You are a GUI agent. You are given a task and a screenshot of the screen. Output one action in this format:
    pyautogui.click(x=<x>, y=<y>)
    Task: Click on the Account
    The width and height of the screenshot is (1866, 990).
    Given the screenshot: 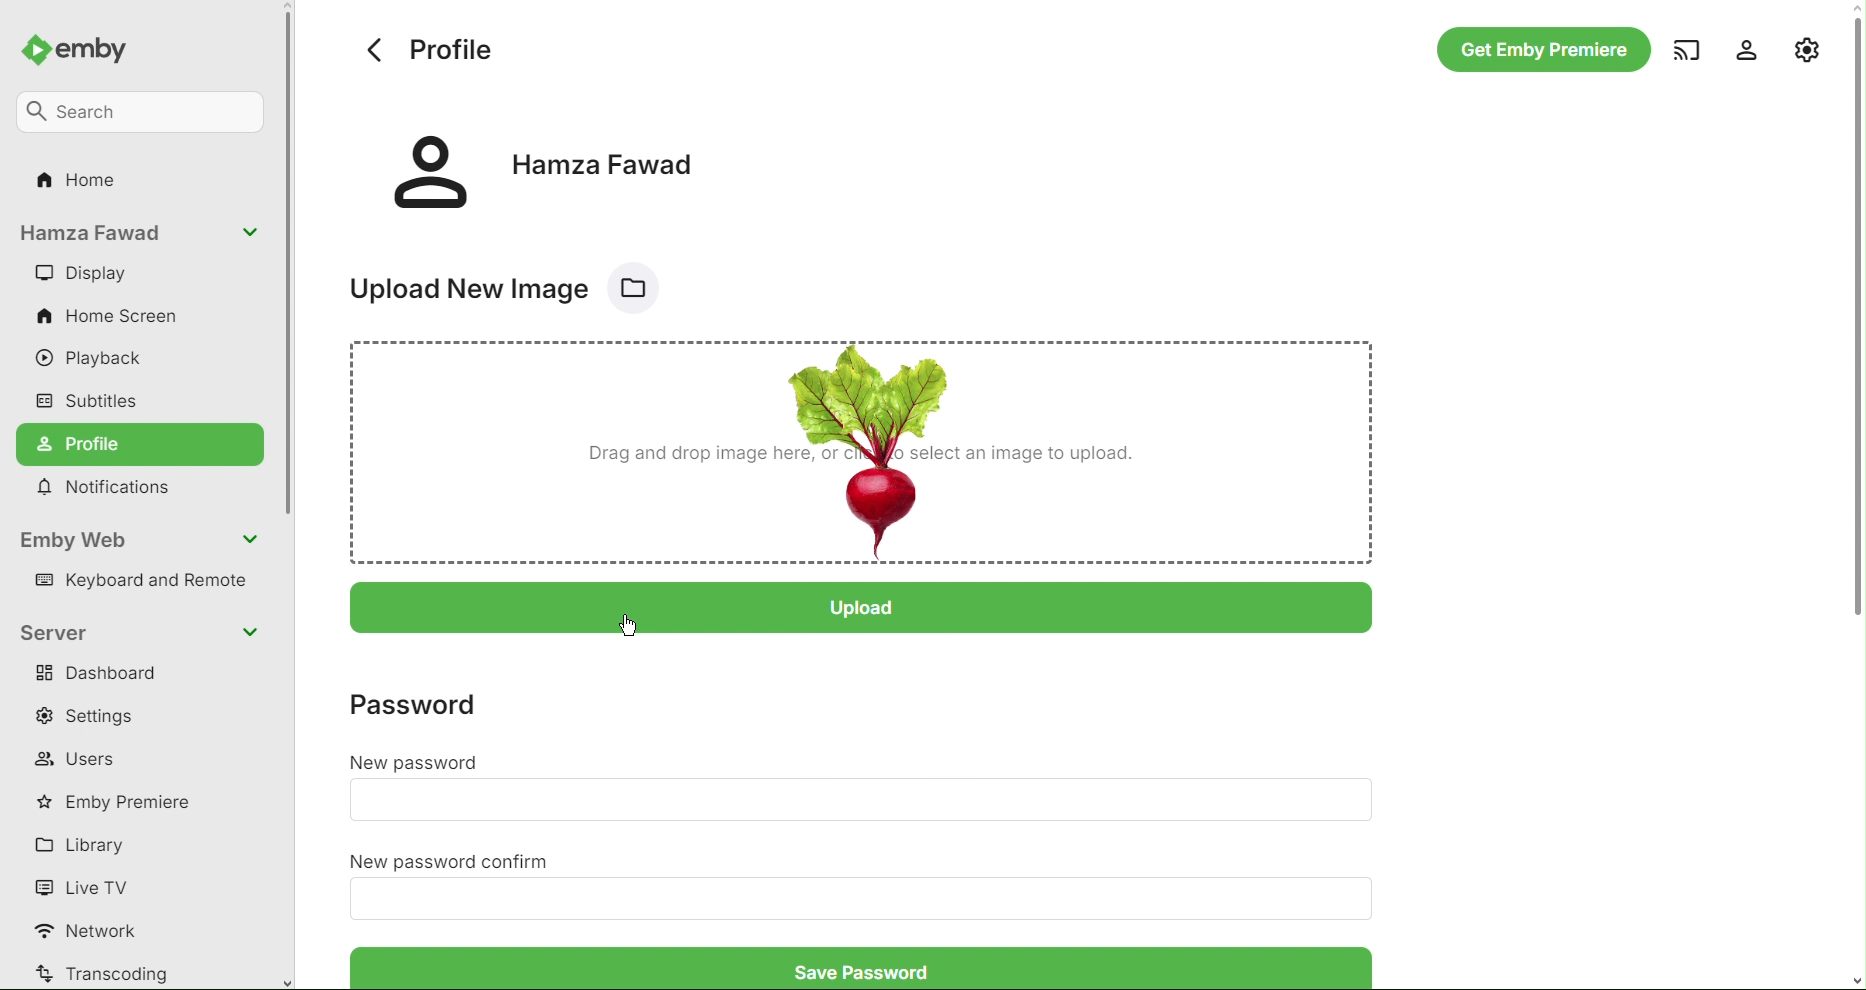 What is the action you would take?
    pyautogui.click(x=546, y=168)
    